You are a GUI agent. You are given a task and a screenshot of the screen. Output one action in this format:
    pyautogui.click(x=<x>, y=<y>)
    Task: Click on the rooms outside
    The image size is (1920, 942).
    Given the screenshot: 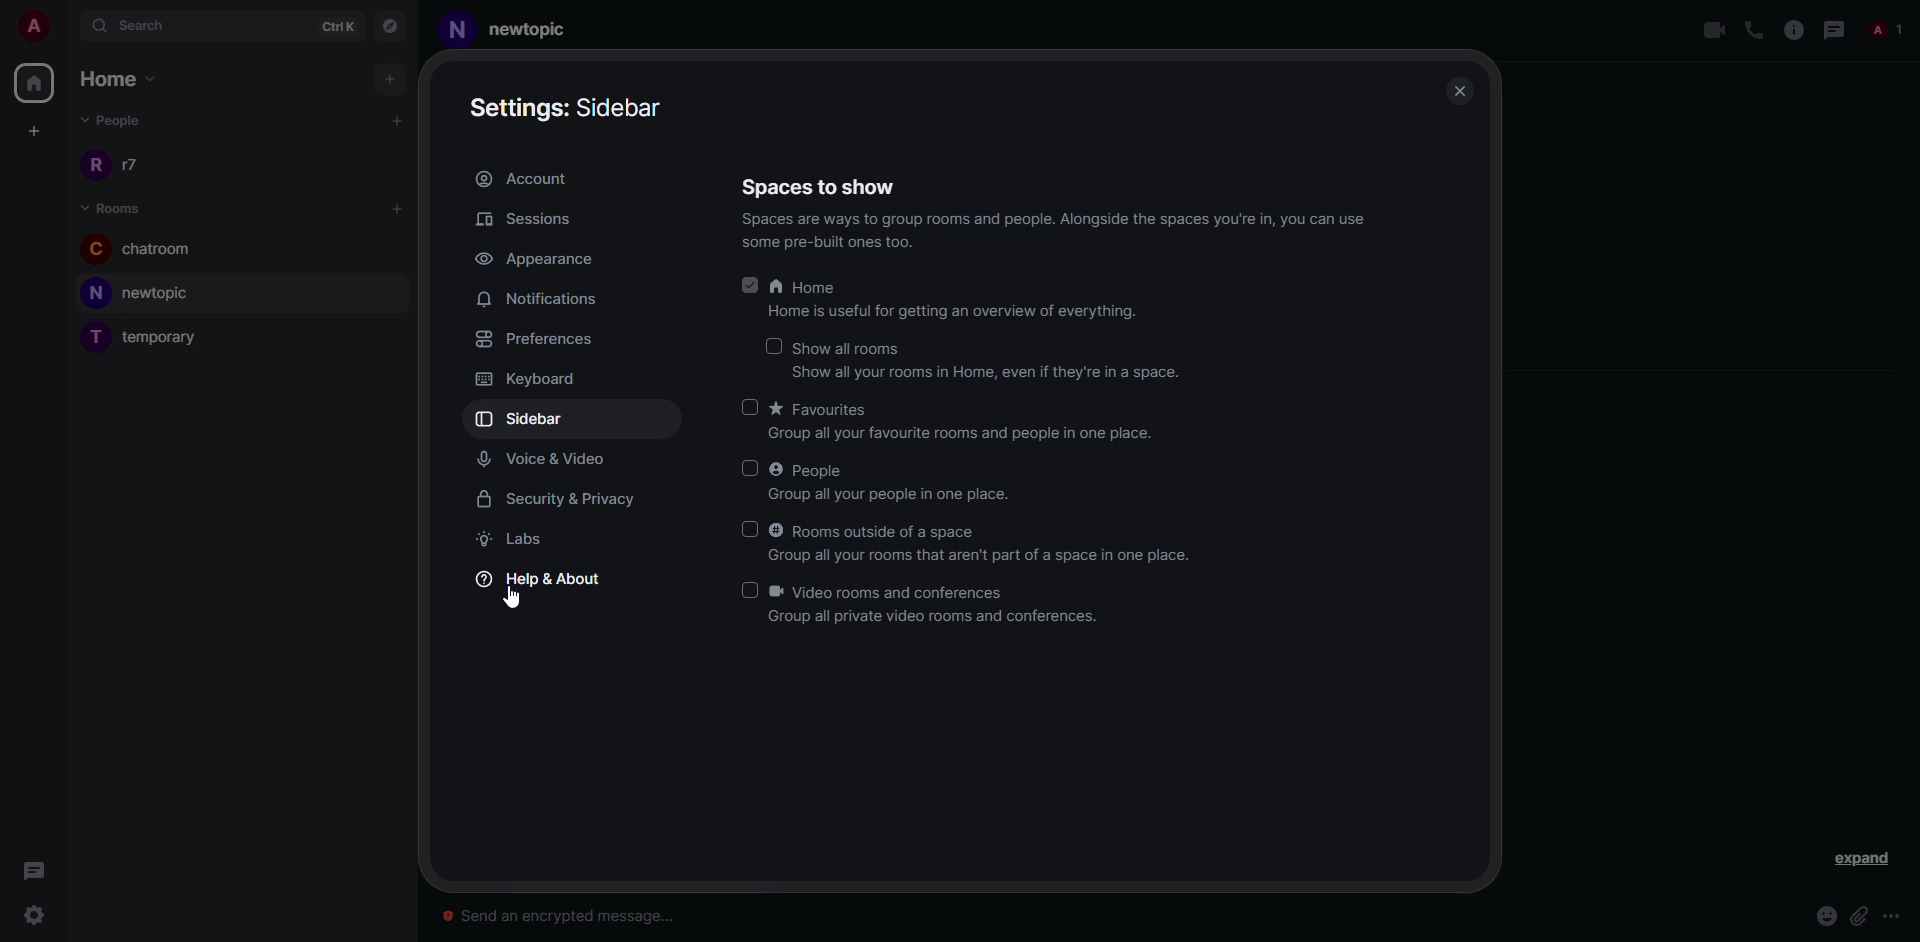 What is the action you would take?
    pyautogui.click(x=880, y=531)
    